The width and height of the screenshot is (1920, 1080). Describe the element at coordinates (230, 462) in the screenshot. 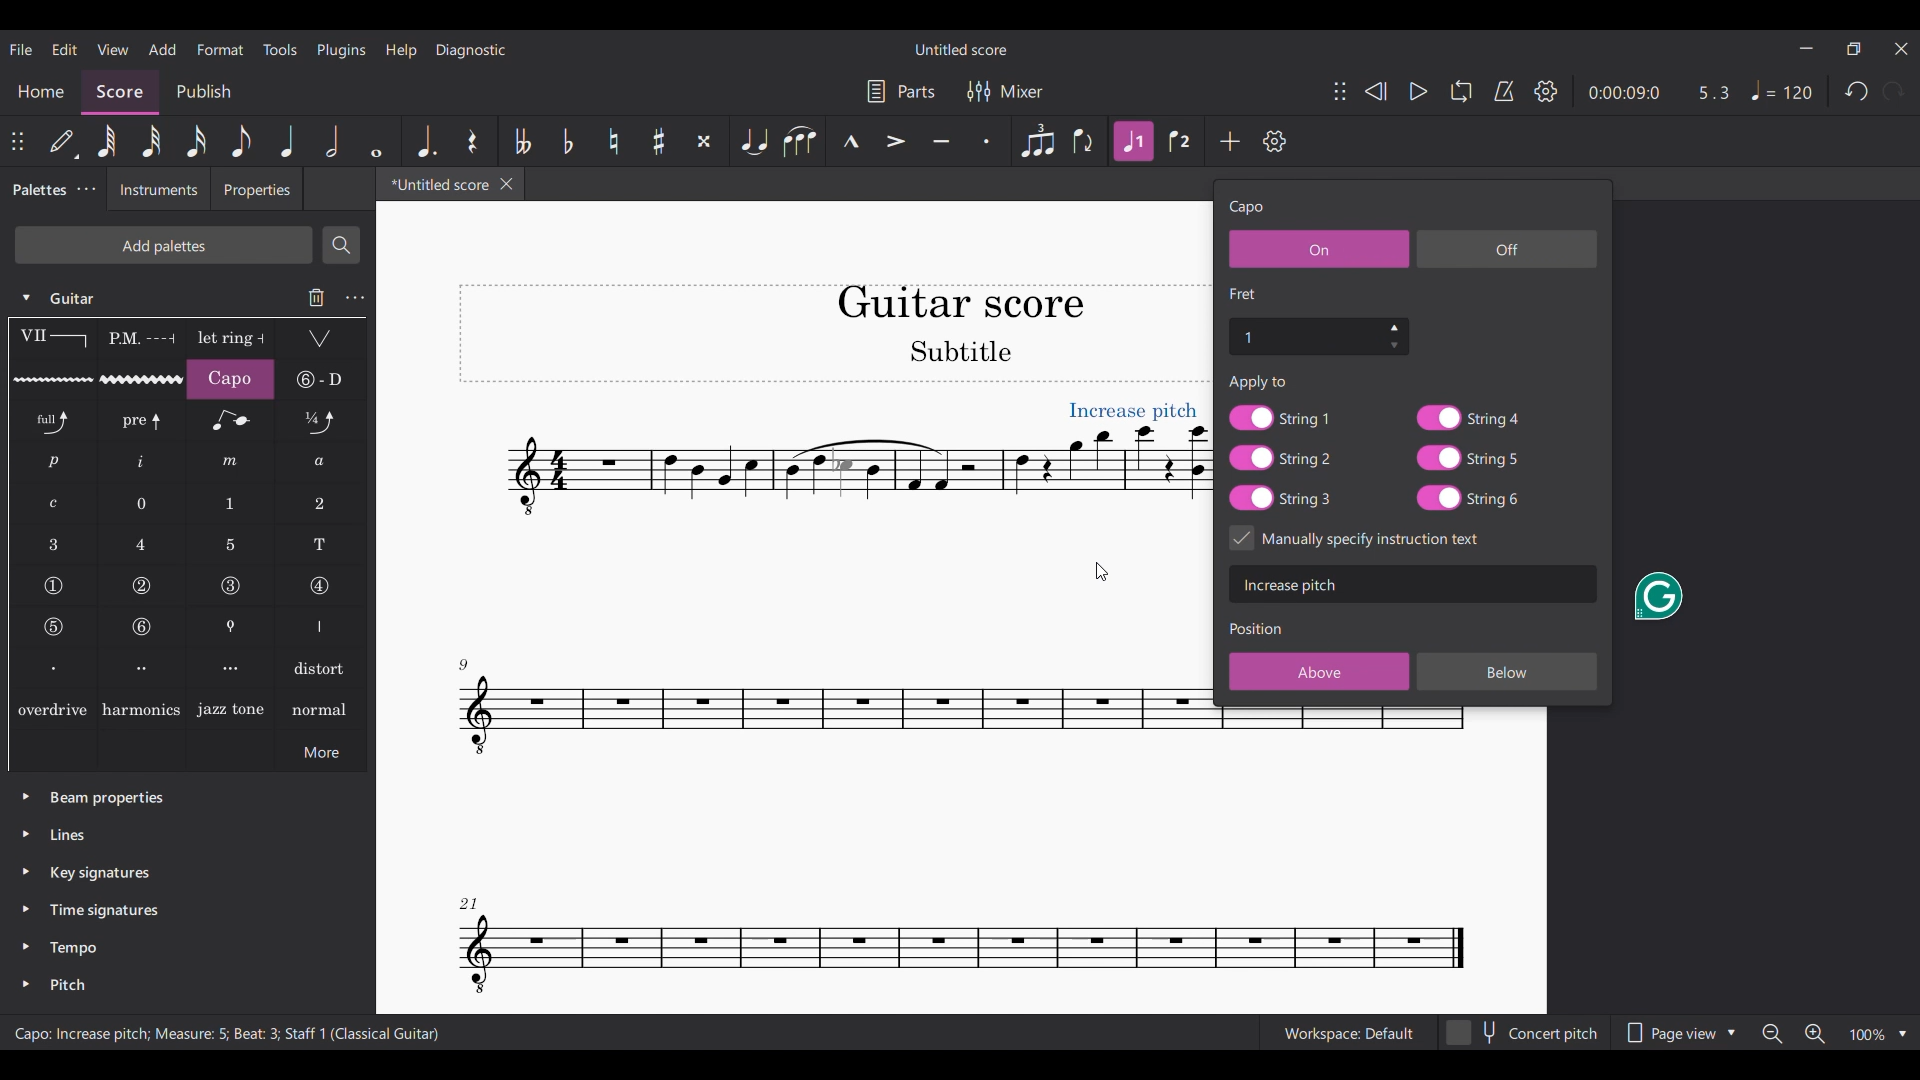

I see `RH guitar fingering m` at that location.